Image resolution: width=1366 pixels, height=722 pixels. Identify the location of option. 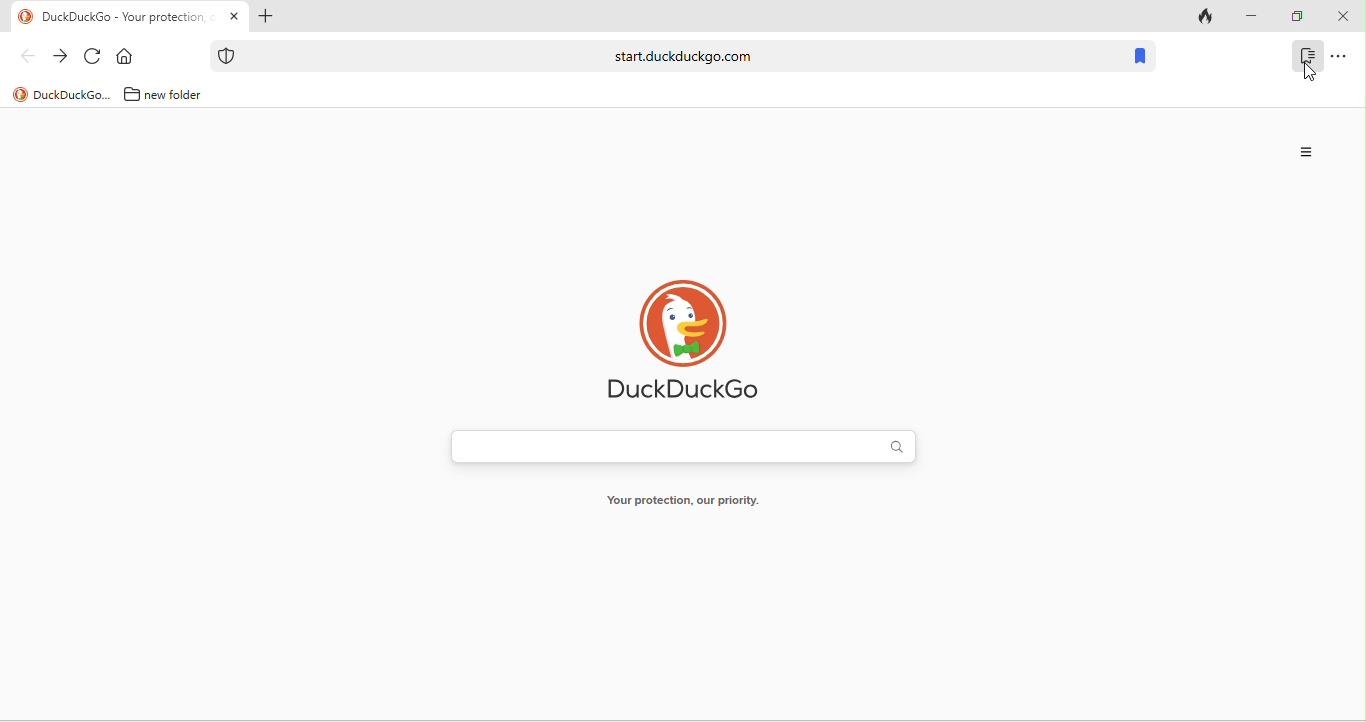
(1339, 55).